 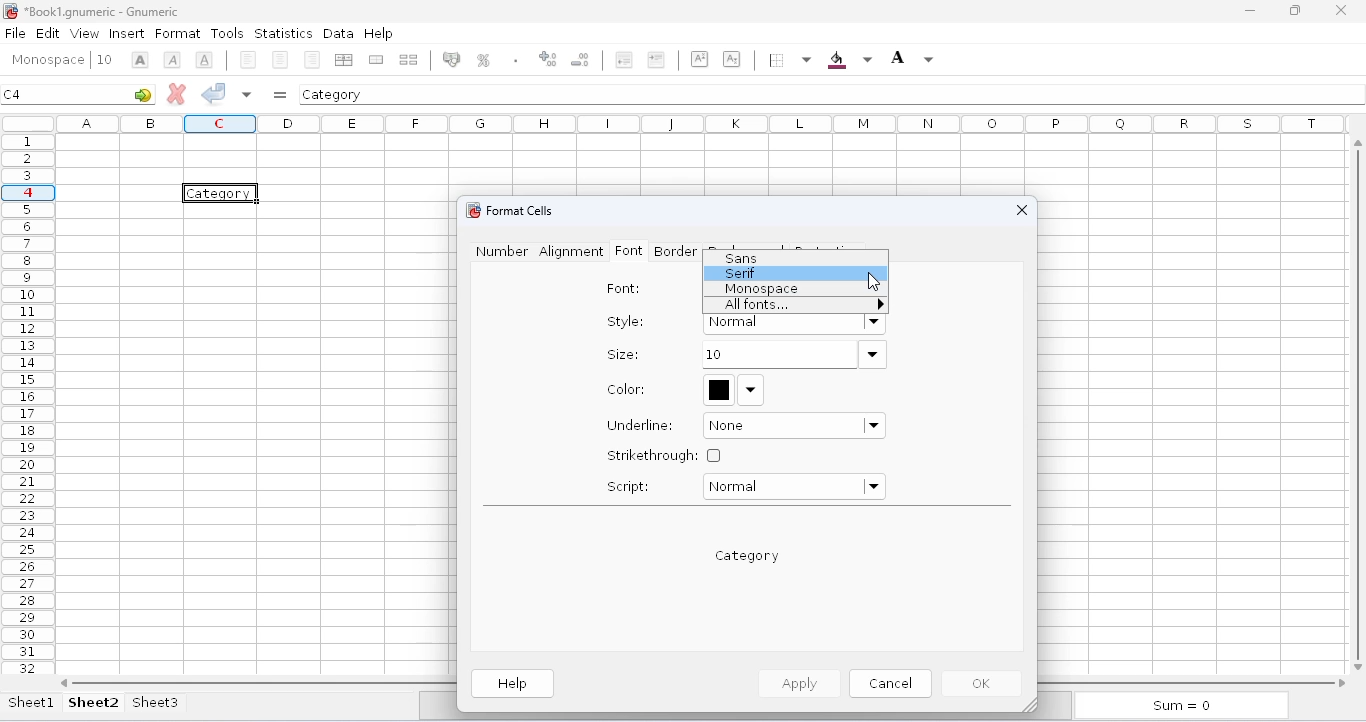 I want to click on vertical scroll bar, so click(x=1361, y=402).